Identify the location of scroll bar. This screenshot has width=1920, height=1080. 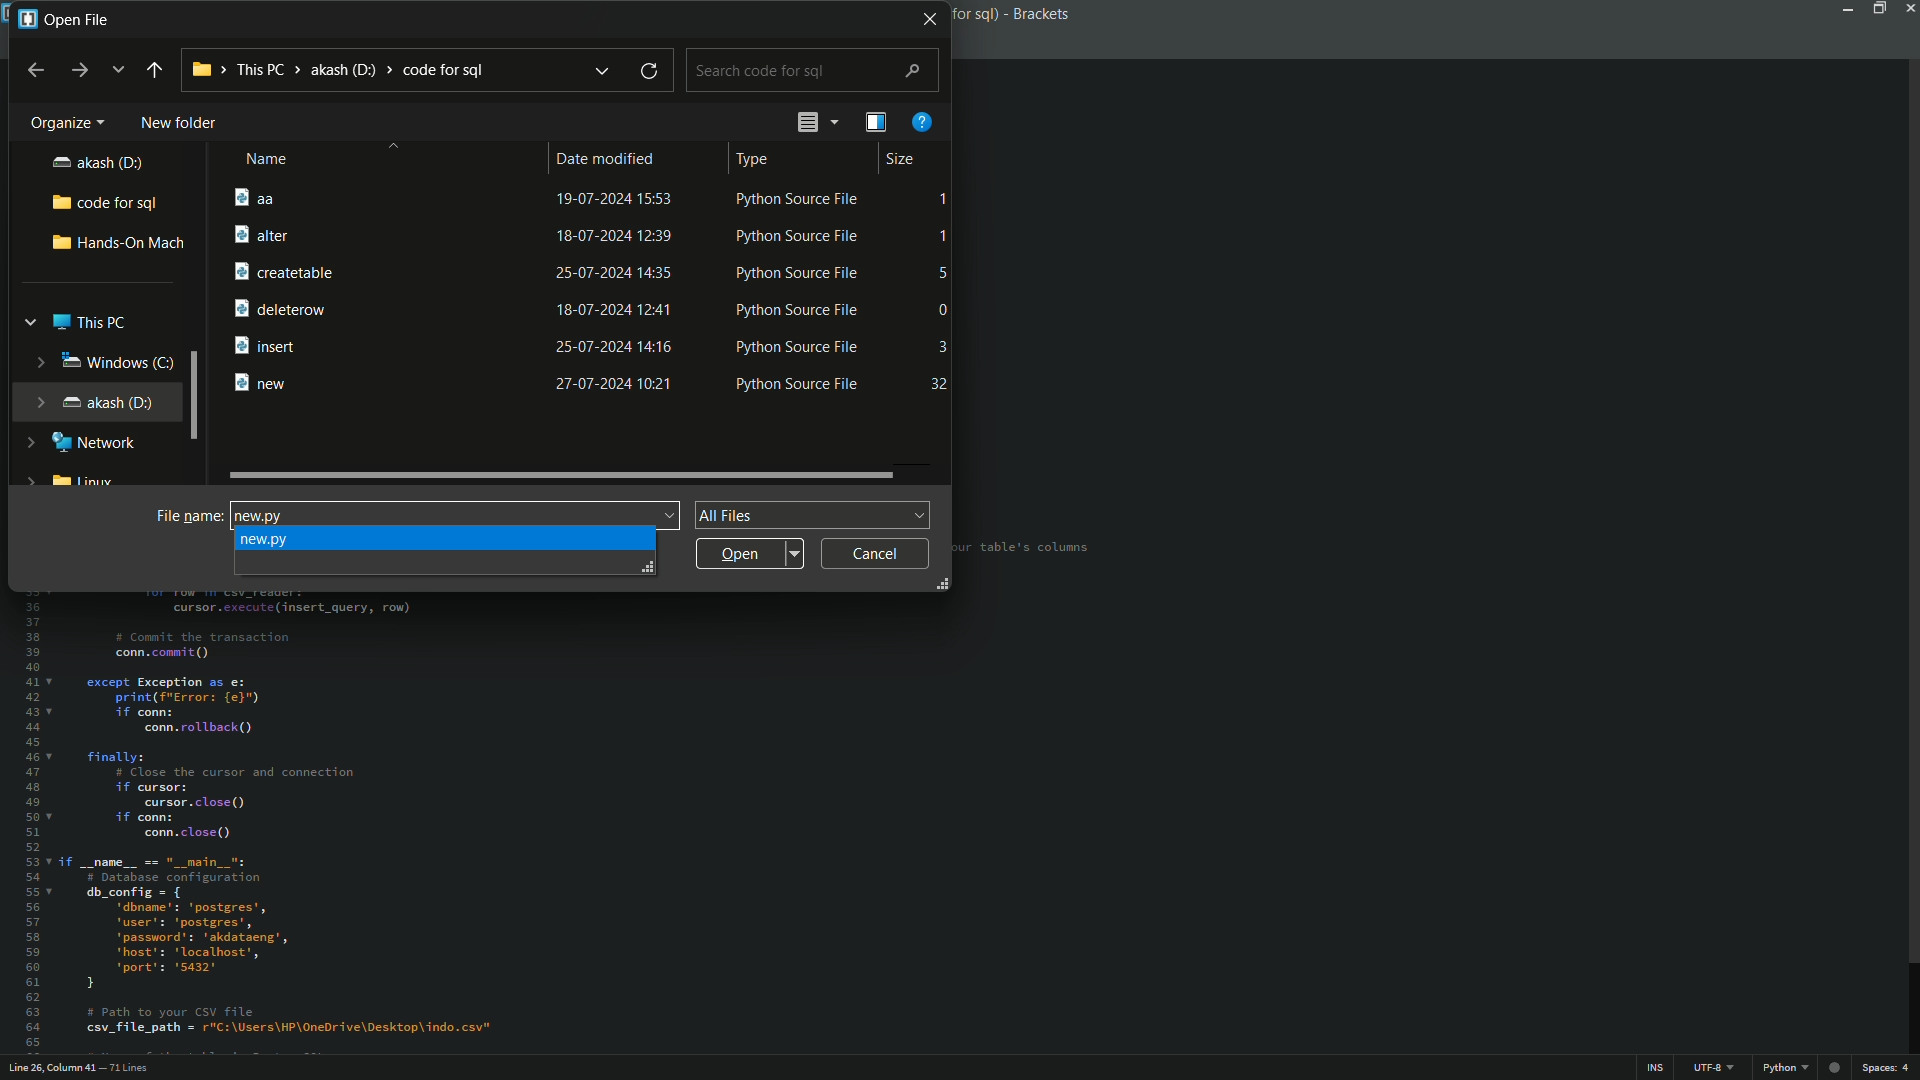
(200, 394).